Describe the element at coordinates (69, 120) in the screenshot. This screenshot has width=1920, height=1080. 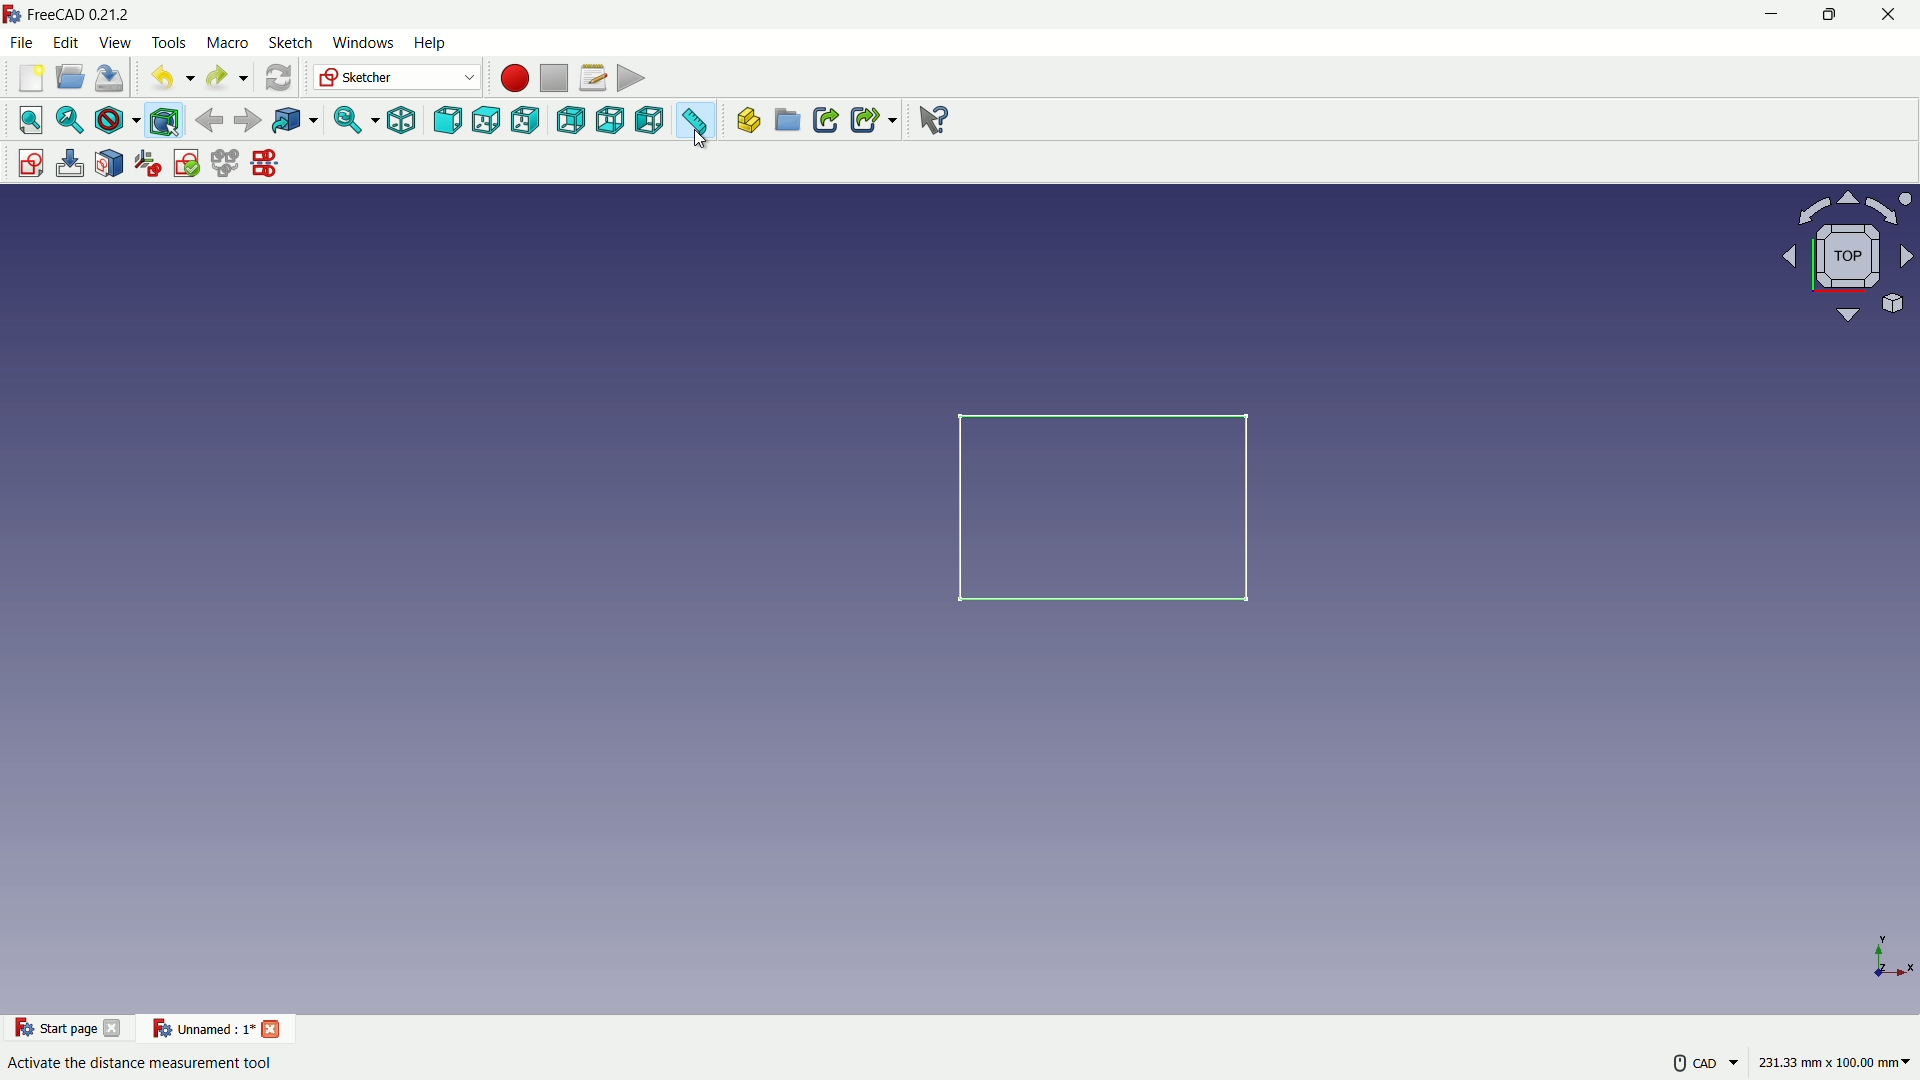
I see `fit selection` at that location.